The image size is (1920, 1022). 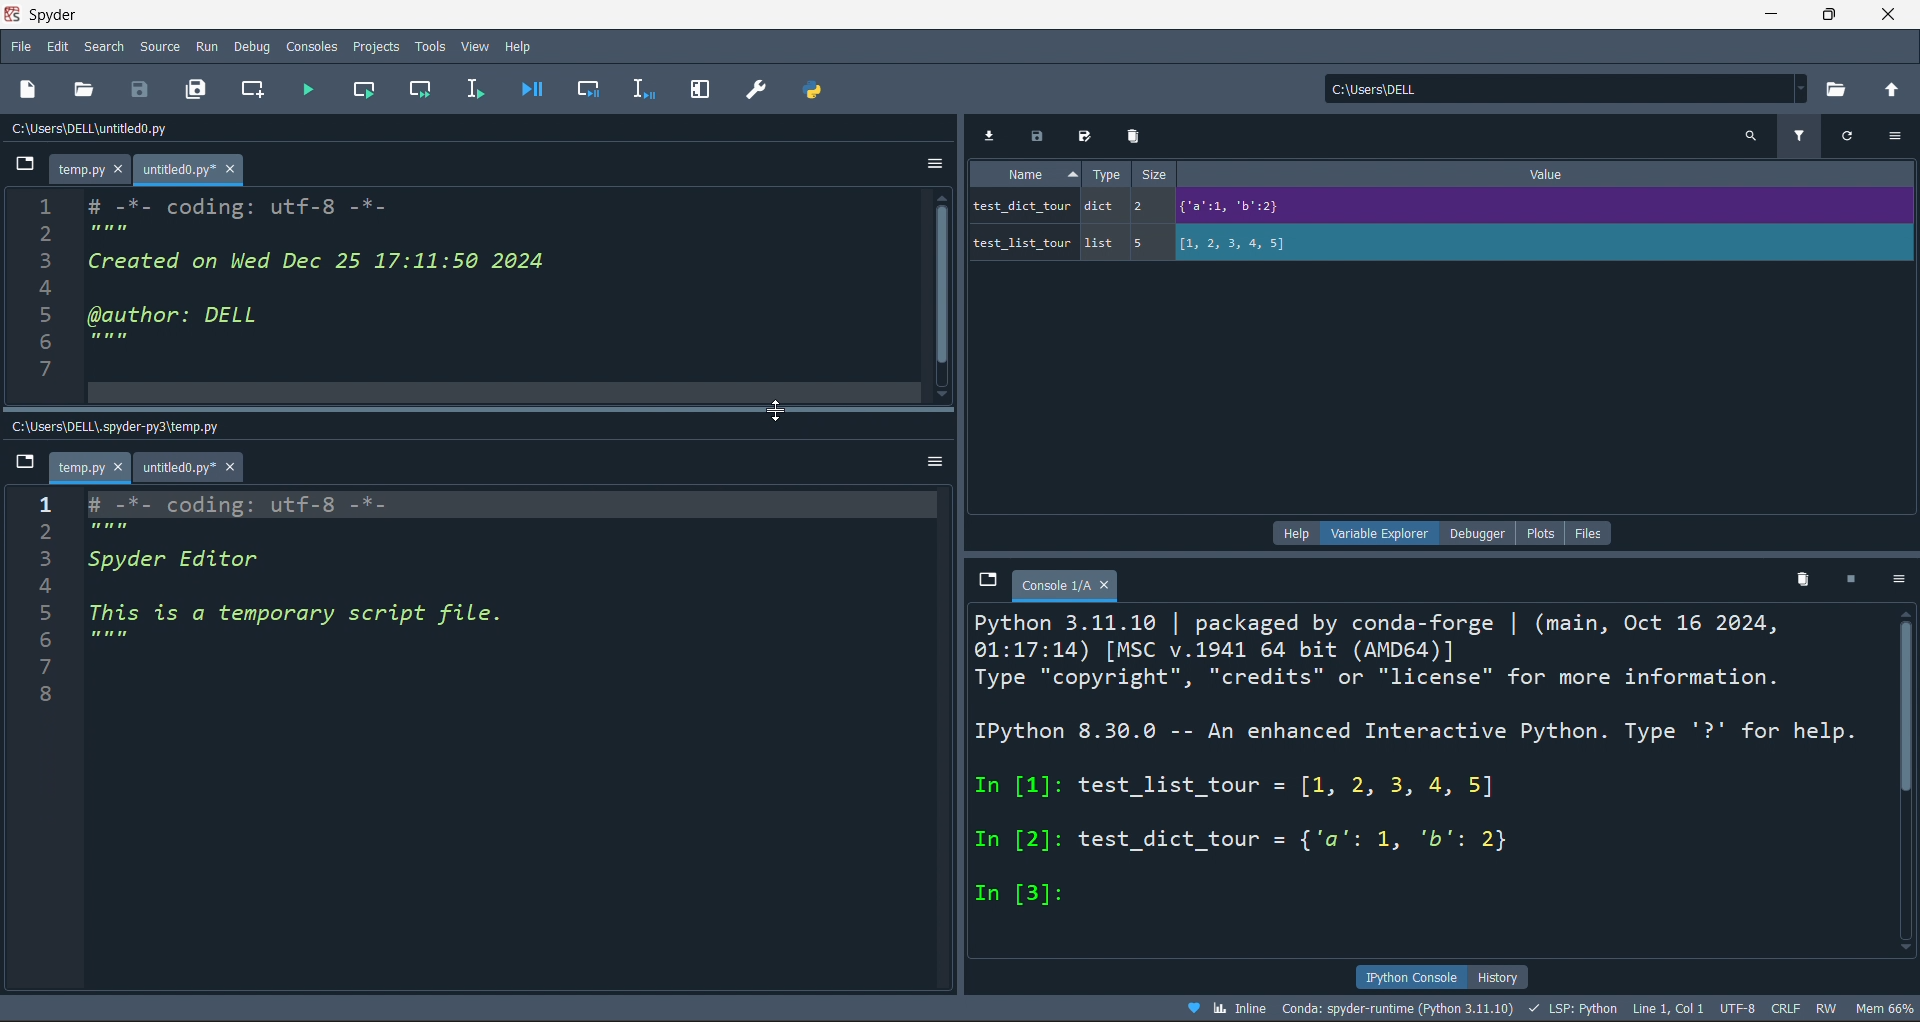 I want to click on Line 1, Col 1  UTF-8, so click(x=1696, y=1008).